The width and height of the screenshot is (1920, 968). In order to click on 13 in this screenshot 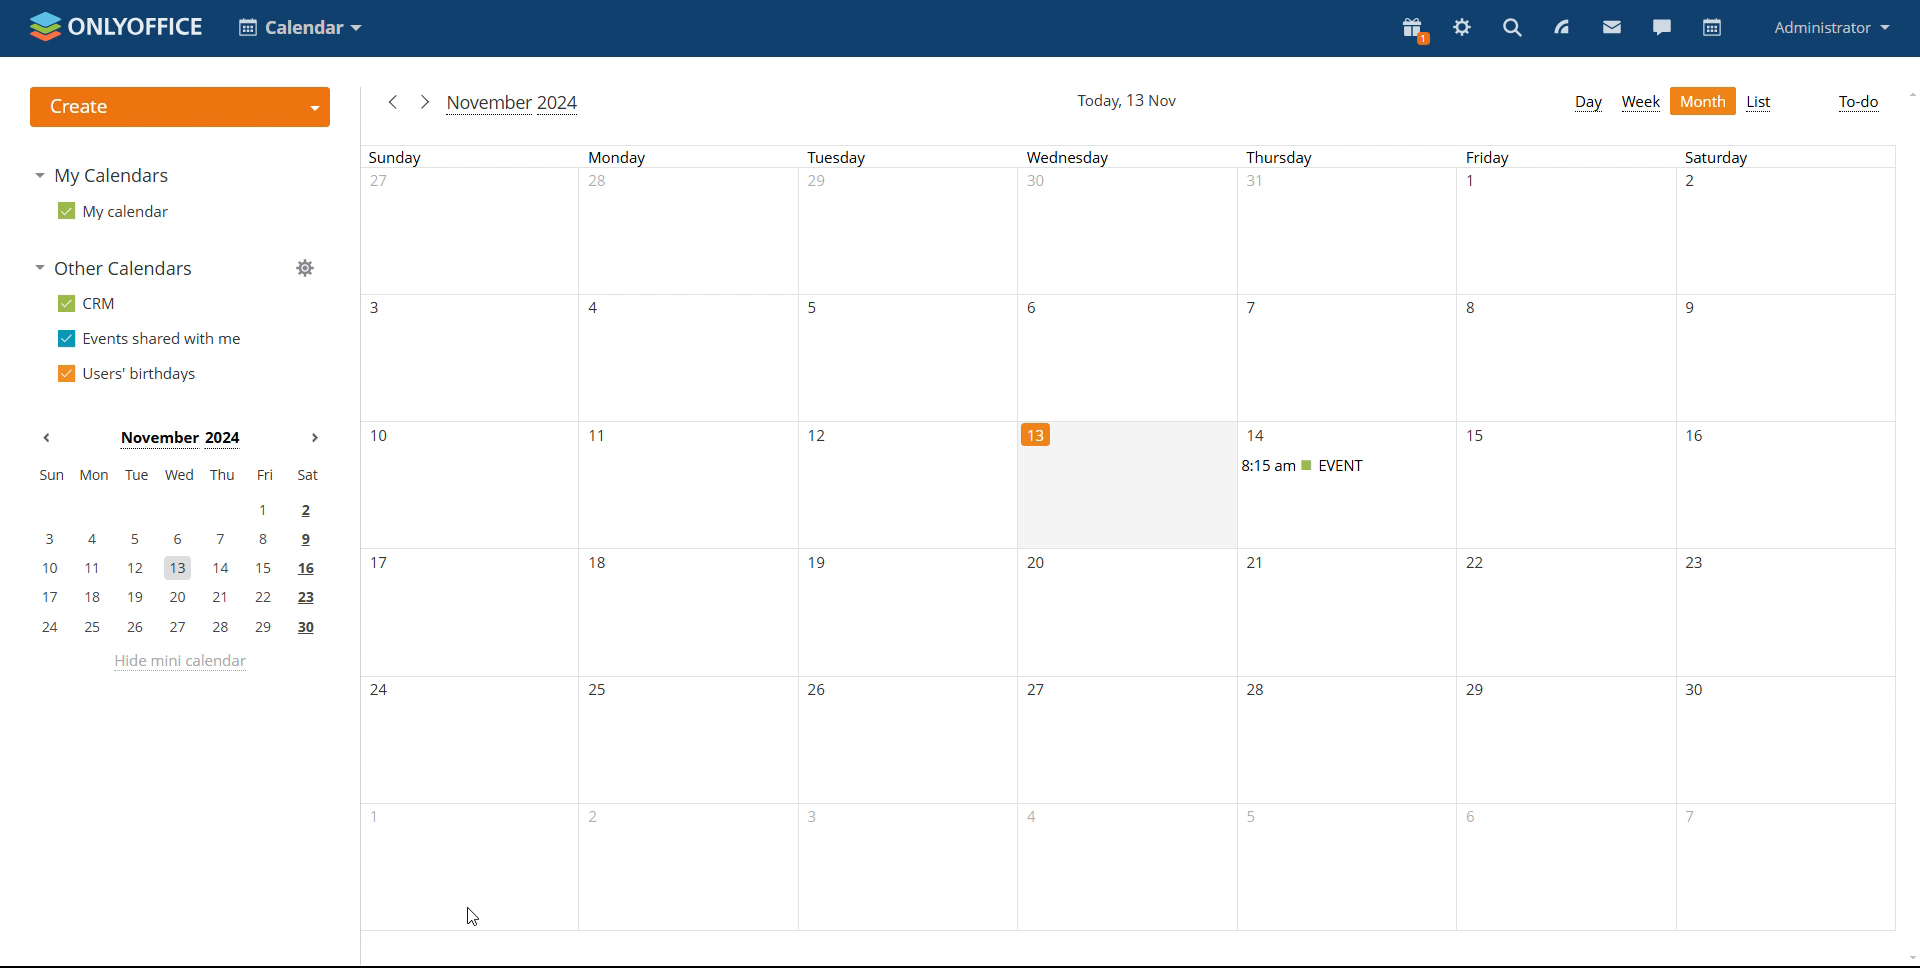, I will do `click(1037, 435)`.